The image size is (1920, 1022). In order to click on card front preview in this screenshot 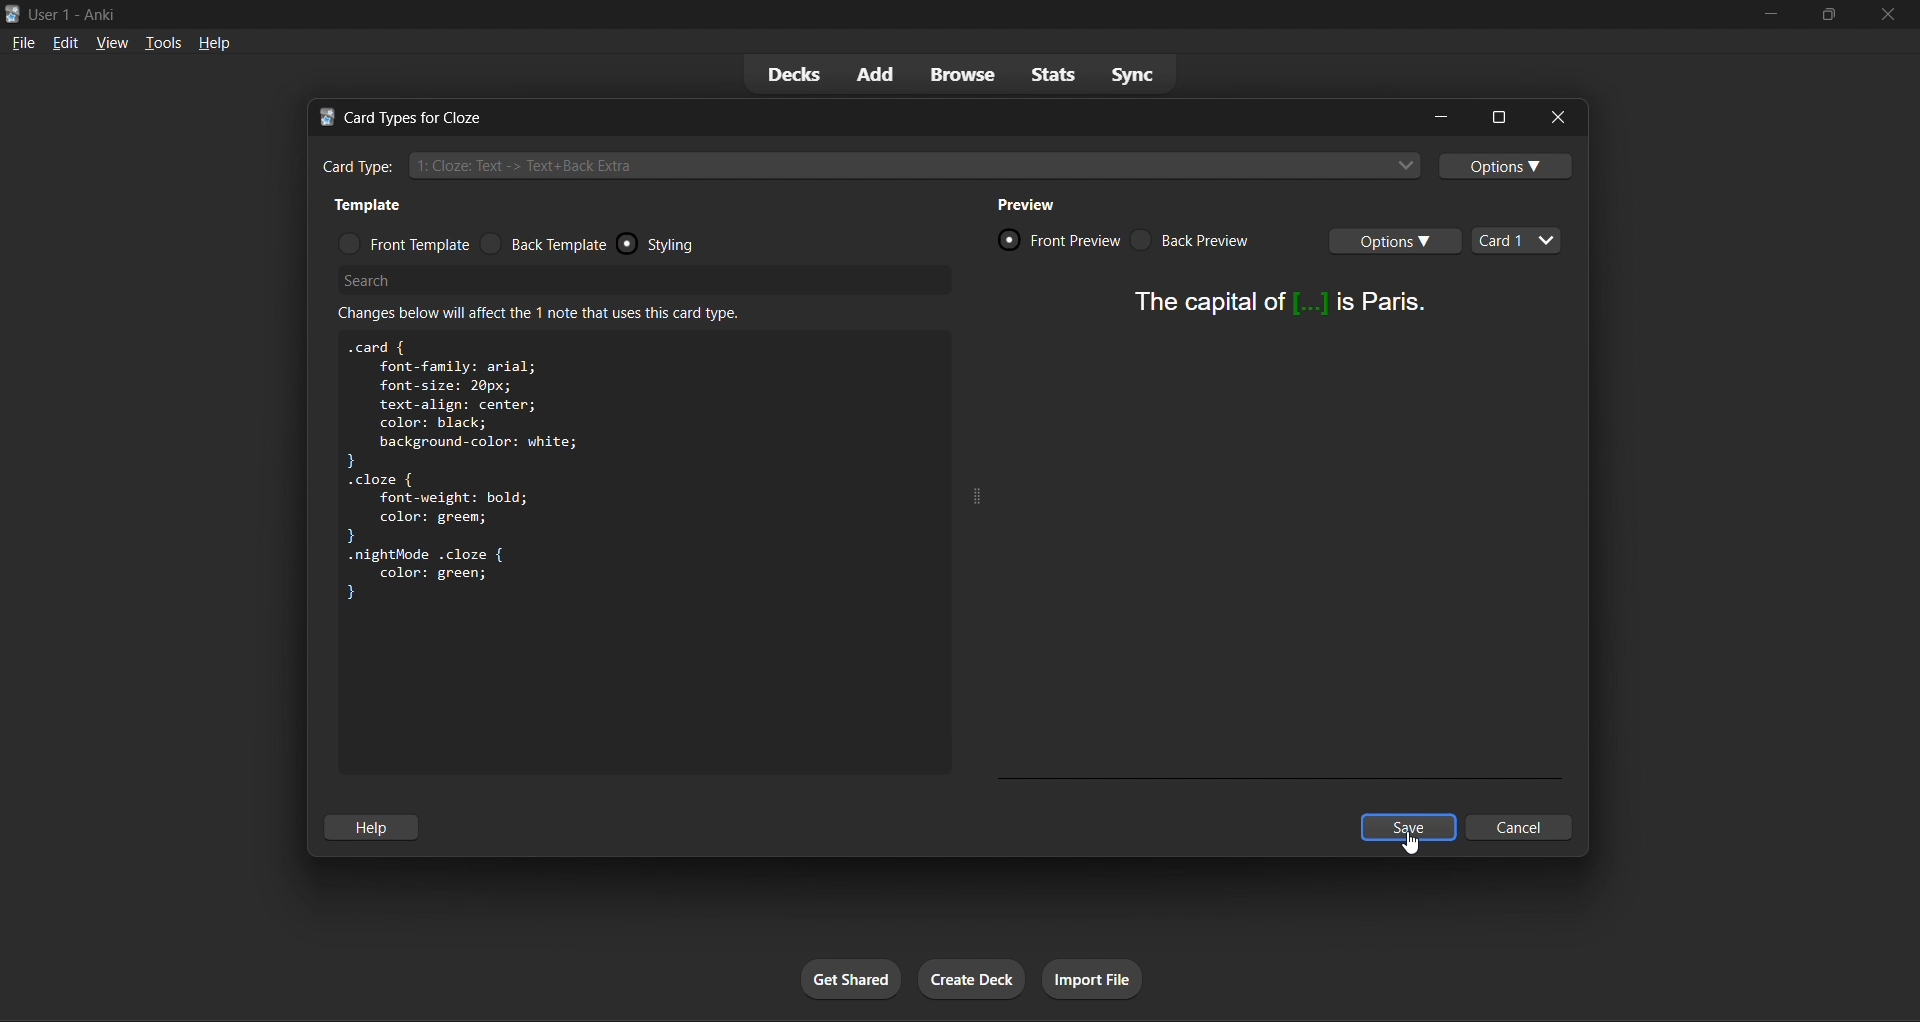, I will do `click(1056, 239)`.